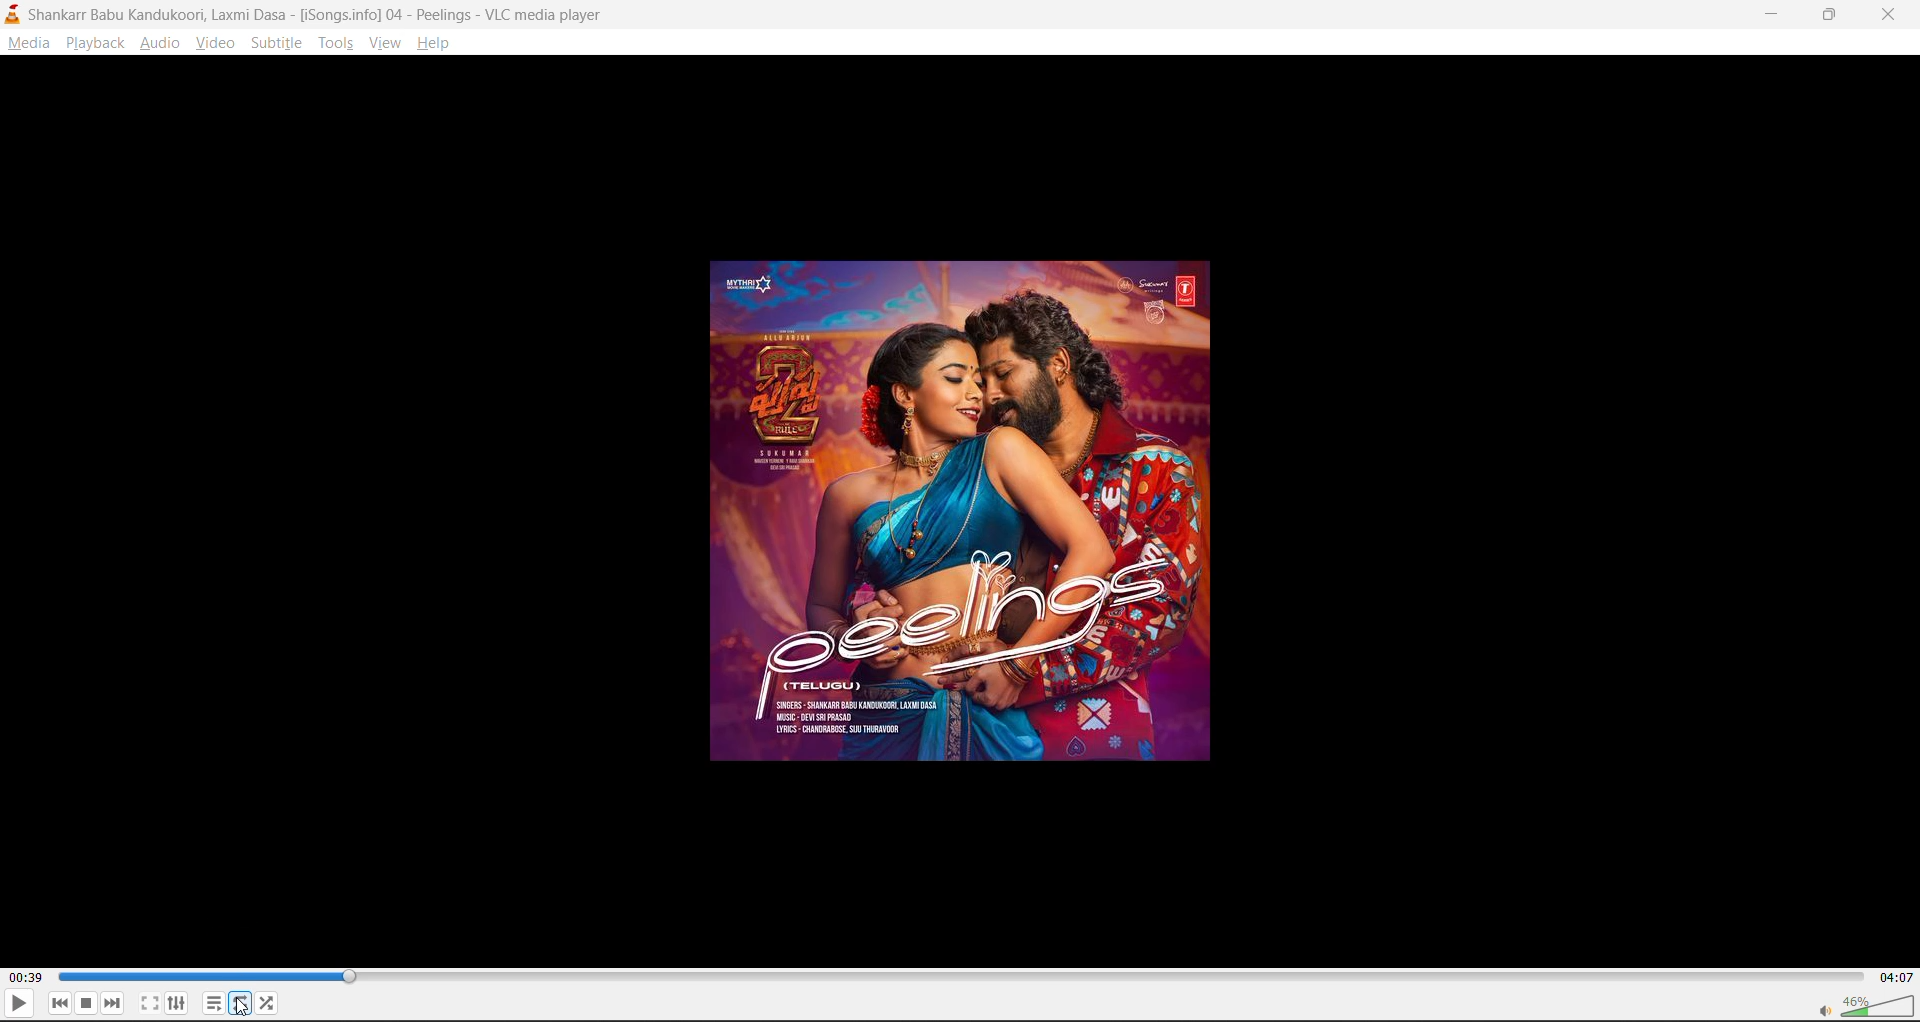 The width and height of the screenshot is (1920, 1022). I want to click on view, so click(382, 44).